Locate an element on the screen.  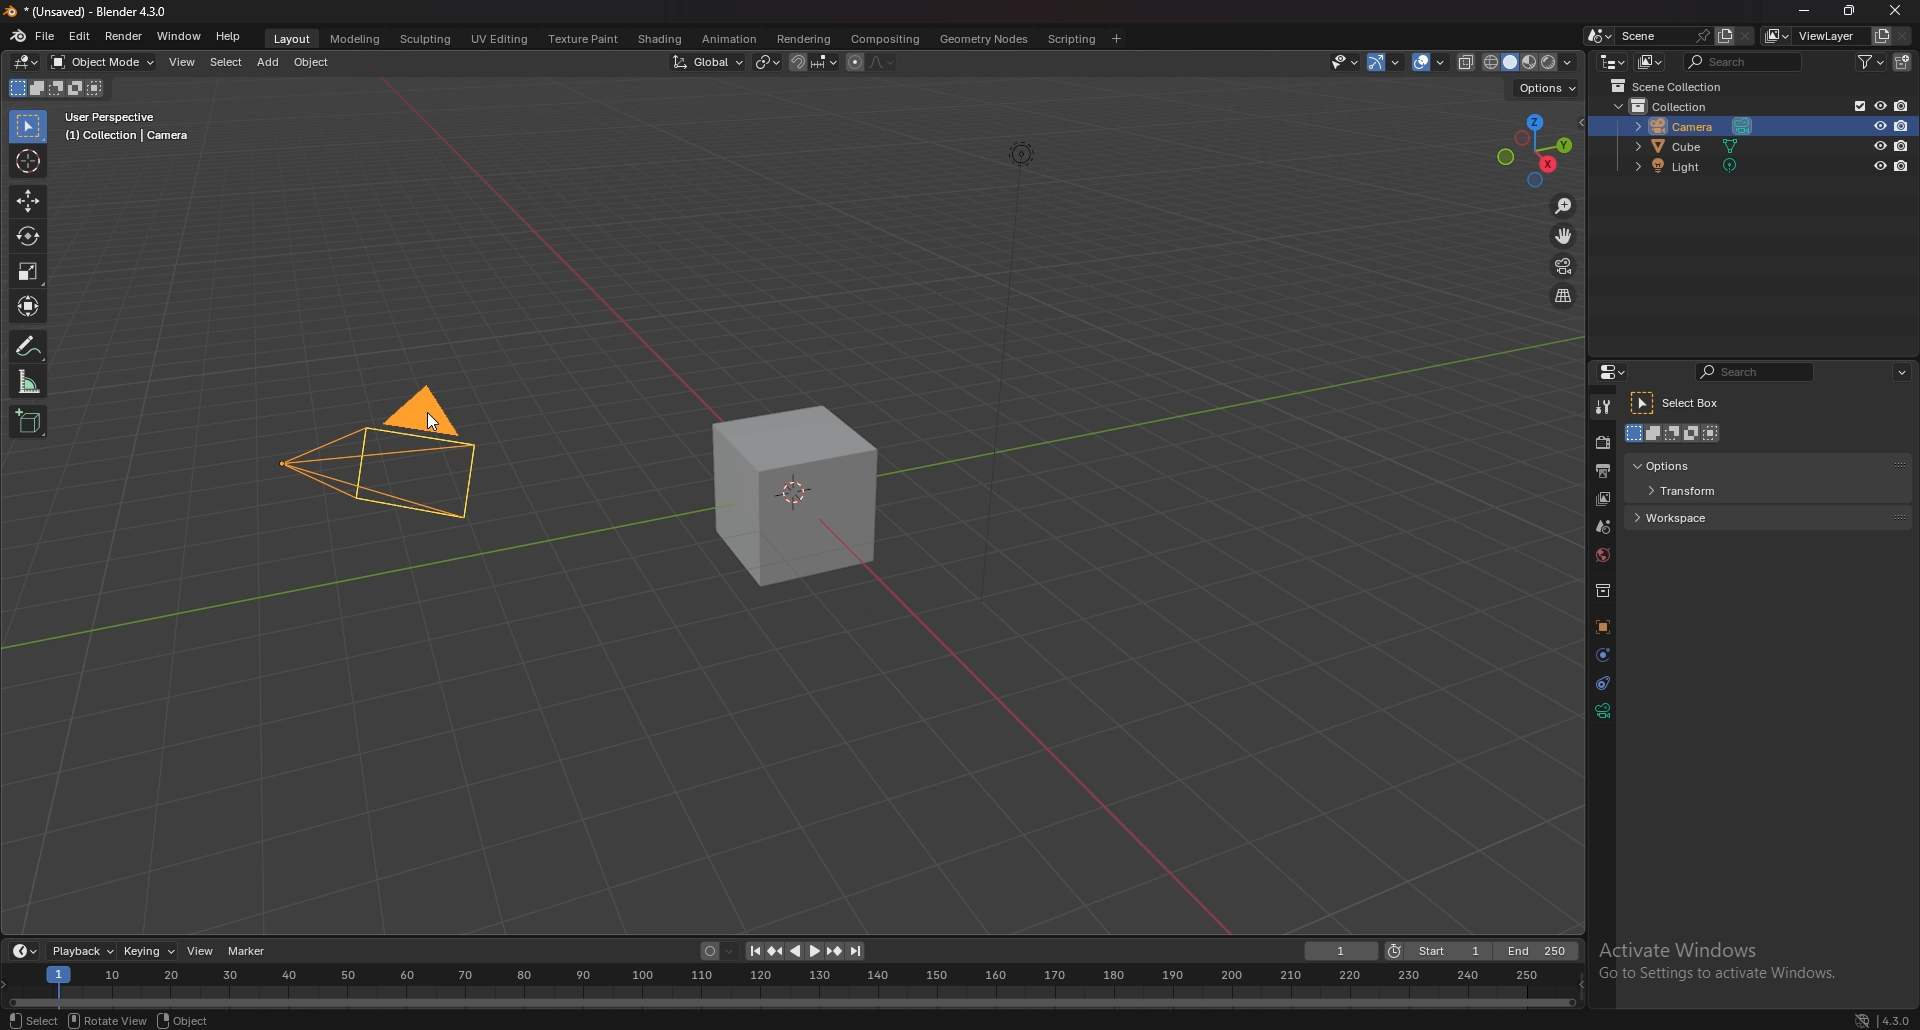
end is located at coordinates (1539, 951).